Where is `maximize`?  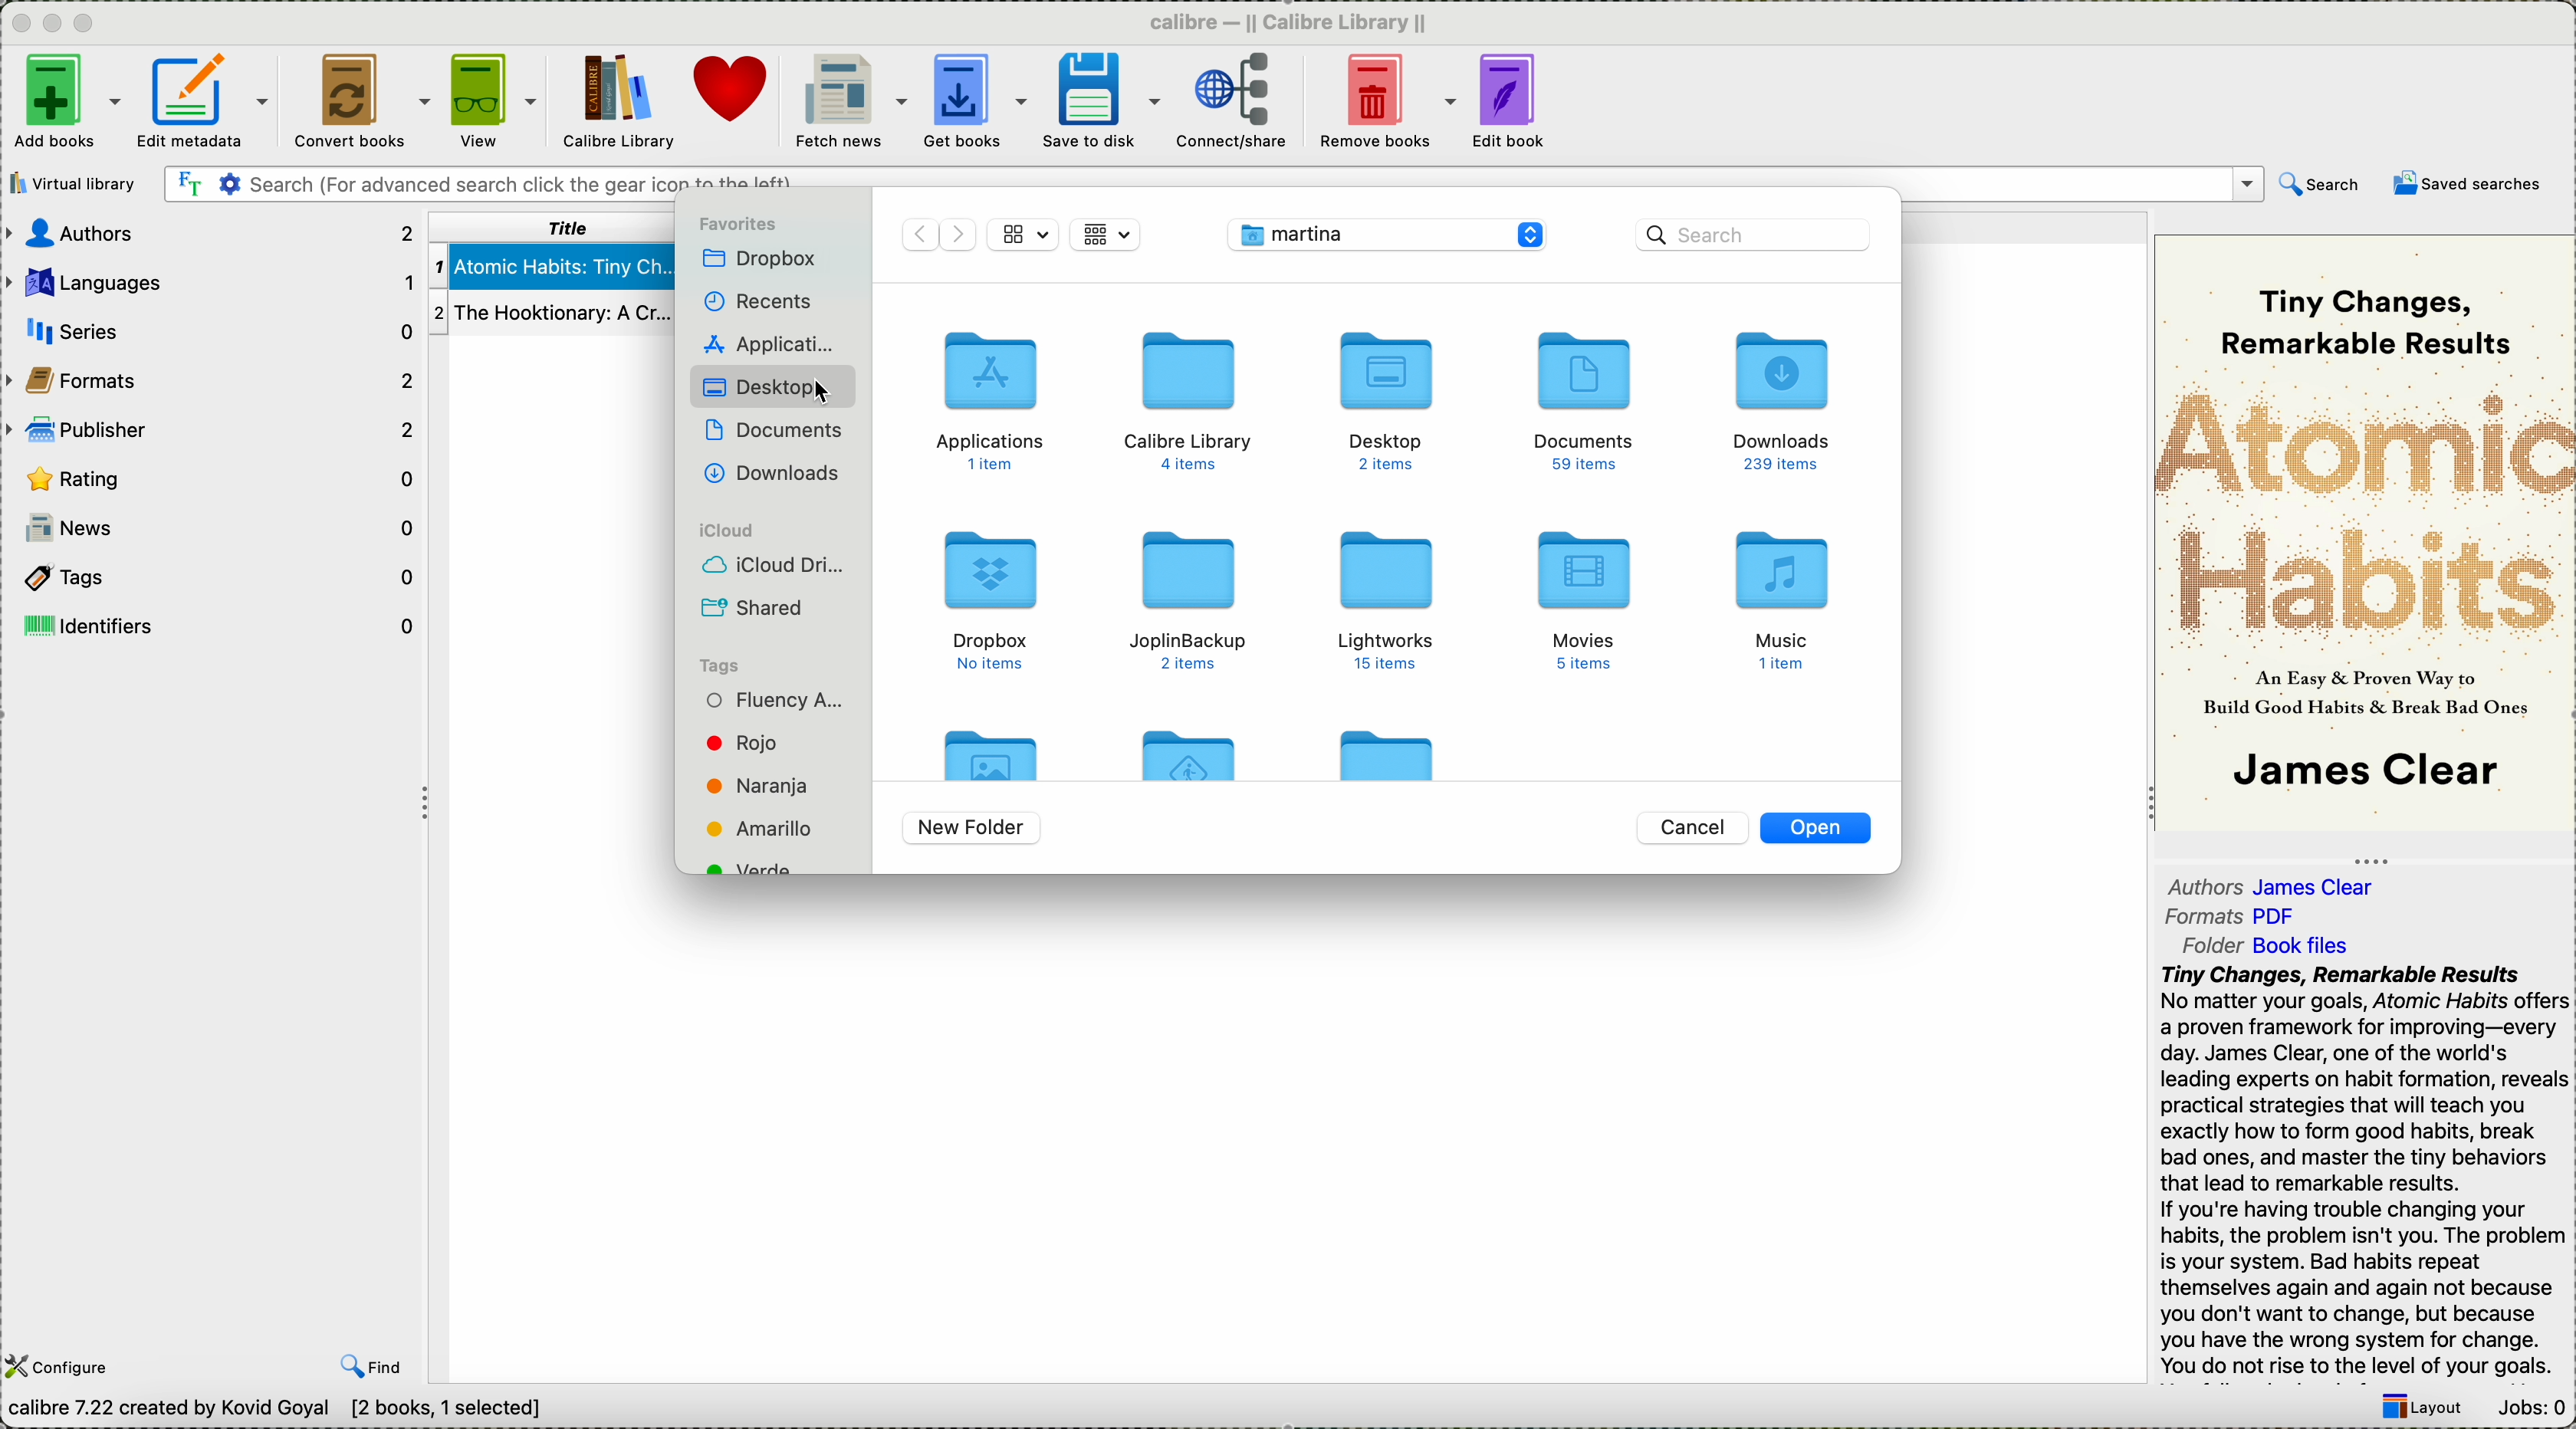 maximize is located at coordinates (88, 22).